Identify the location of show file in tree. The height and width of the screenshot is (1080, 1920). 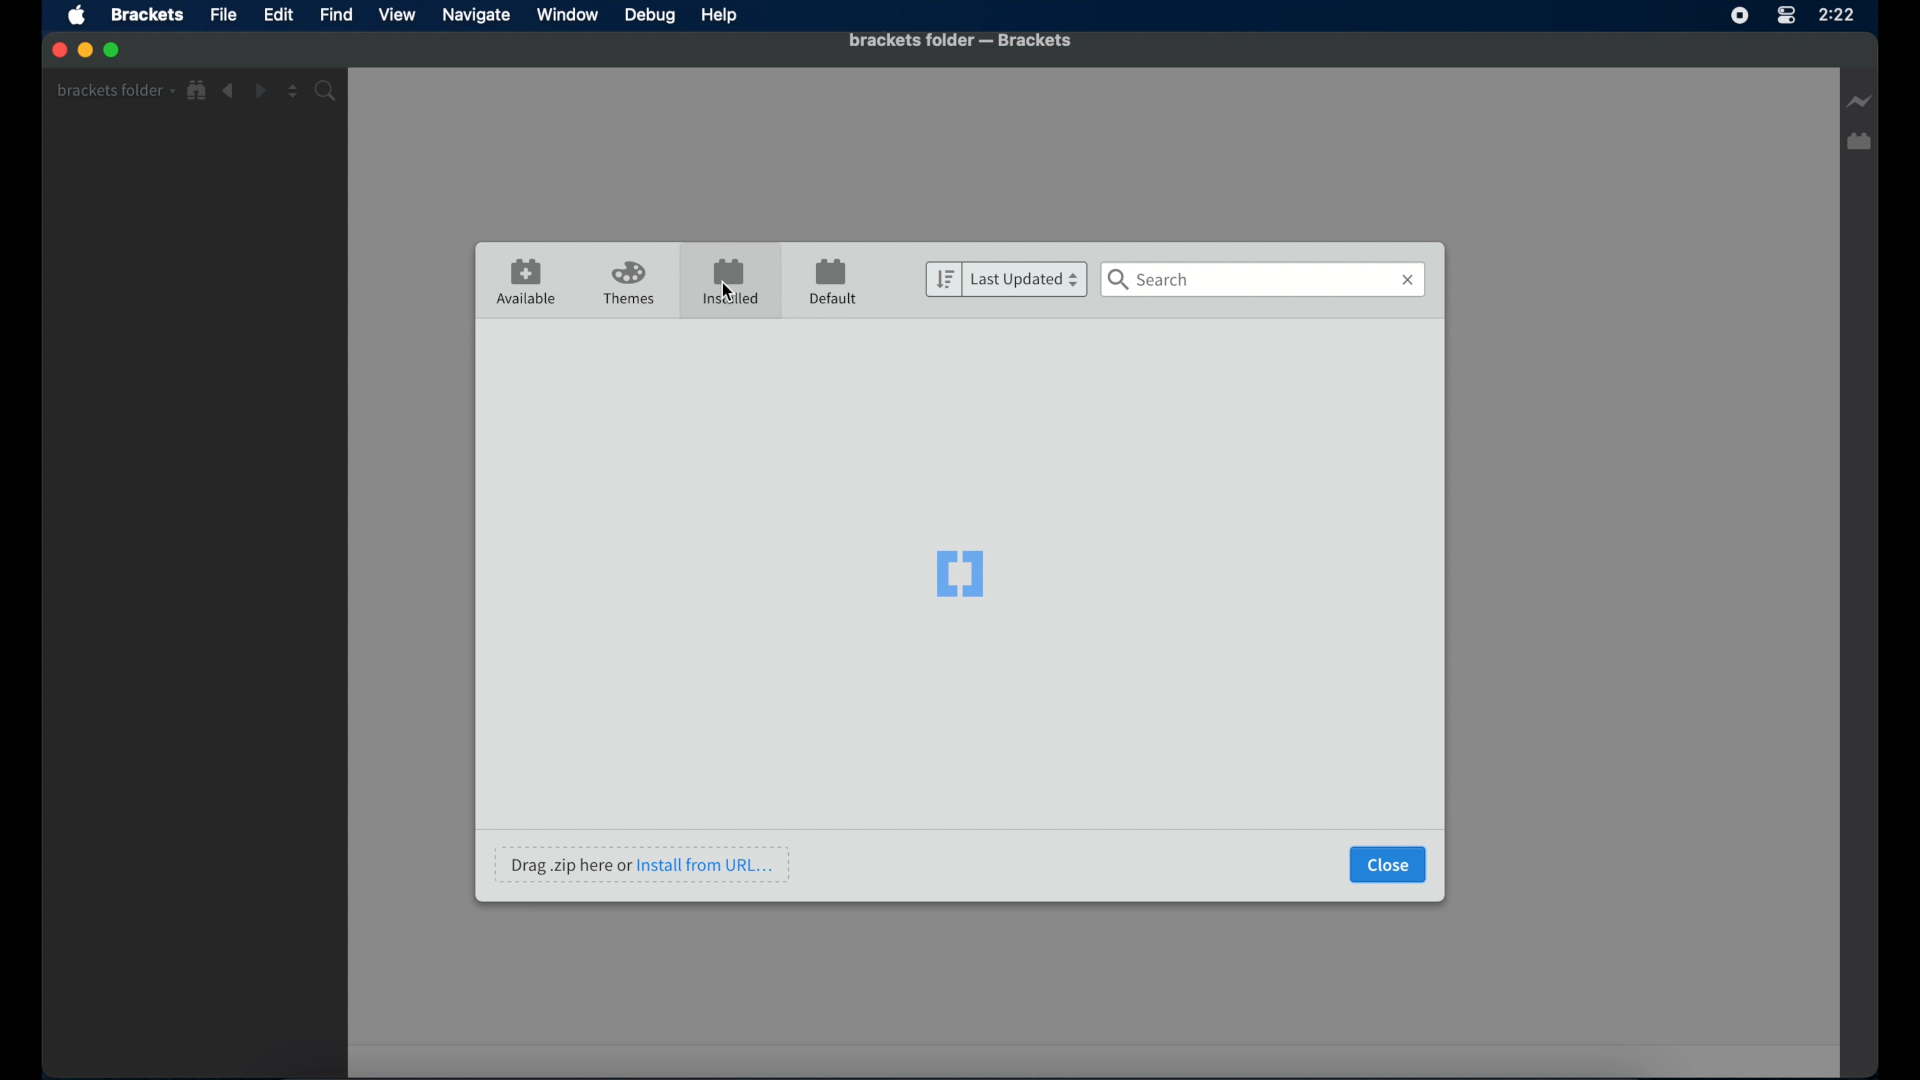
(198, 91).